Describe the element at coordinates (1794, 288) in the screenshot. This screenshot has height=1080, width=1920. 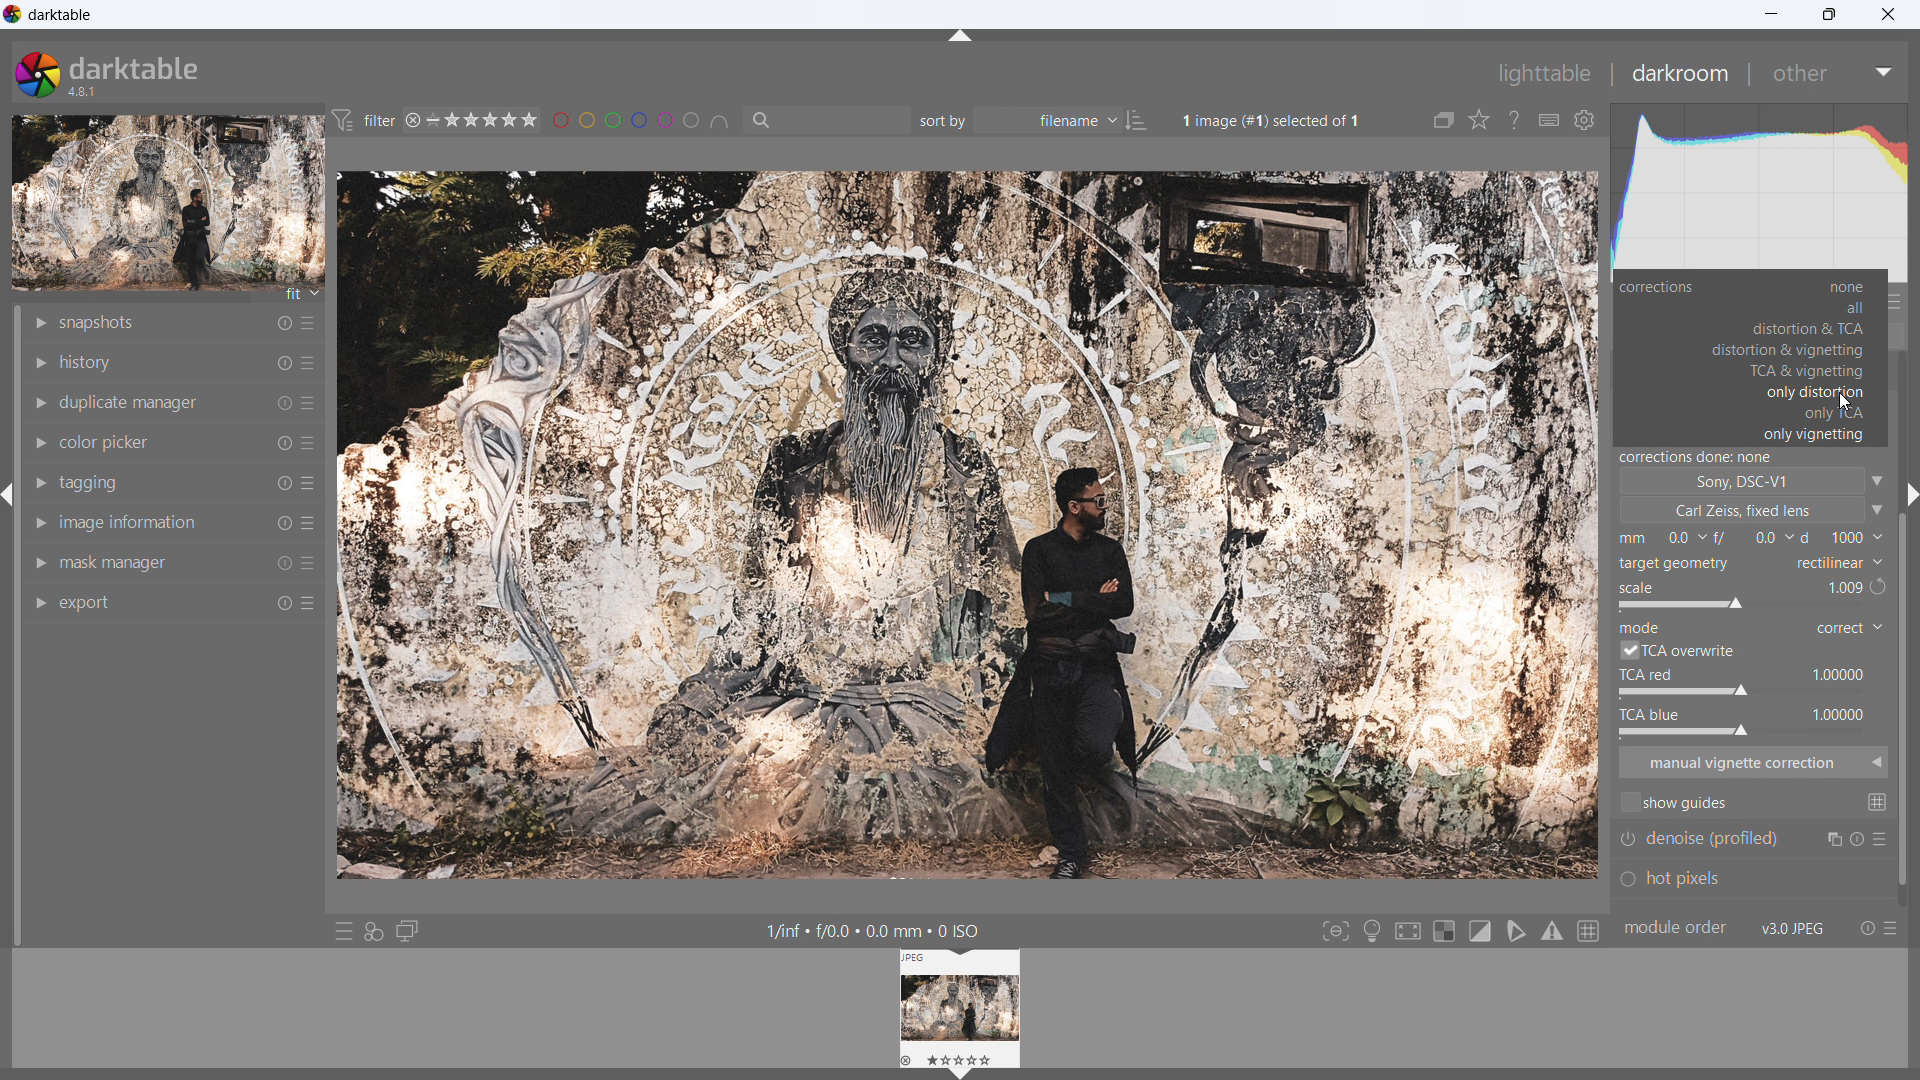
I see `none` at that location.